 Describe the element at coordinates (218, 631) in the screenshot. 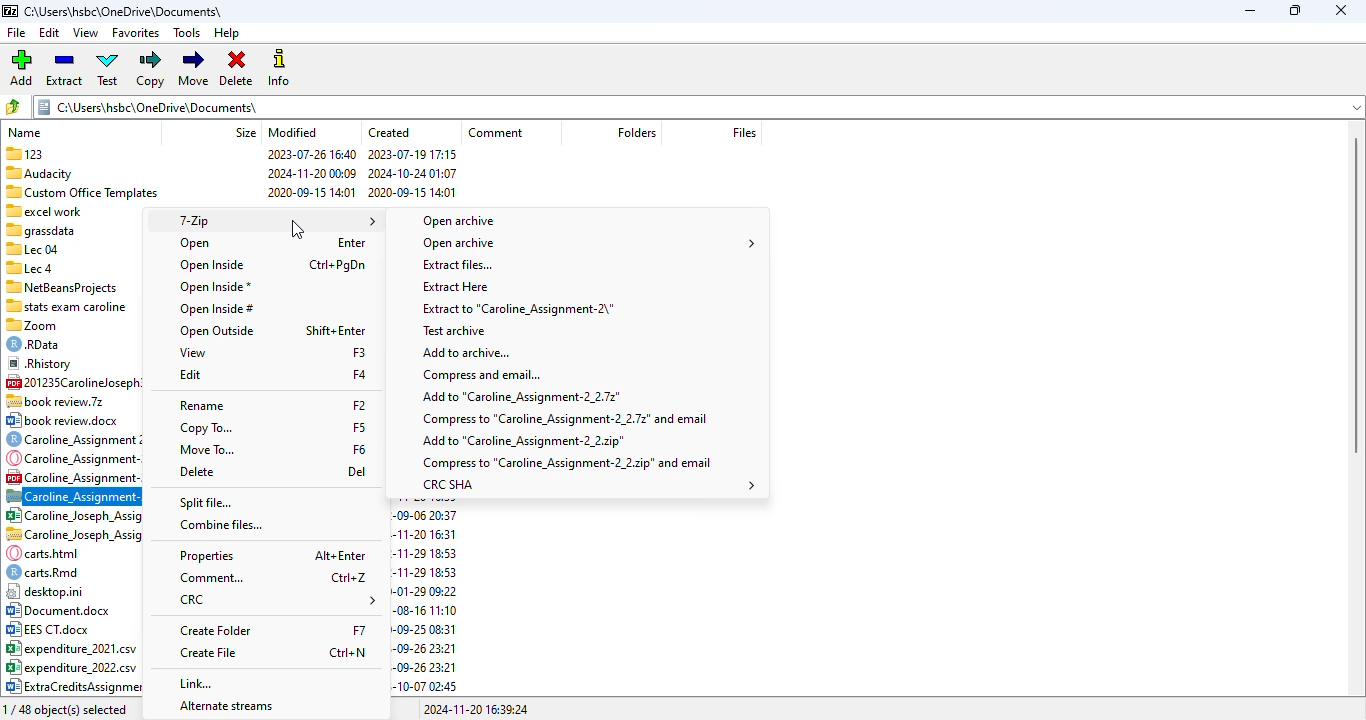

I see `create folder` at that location.